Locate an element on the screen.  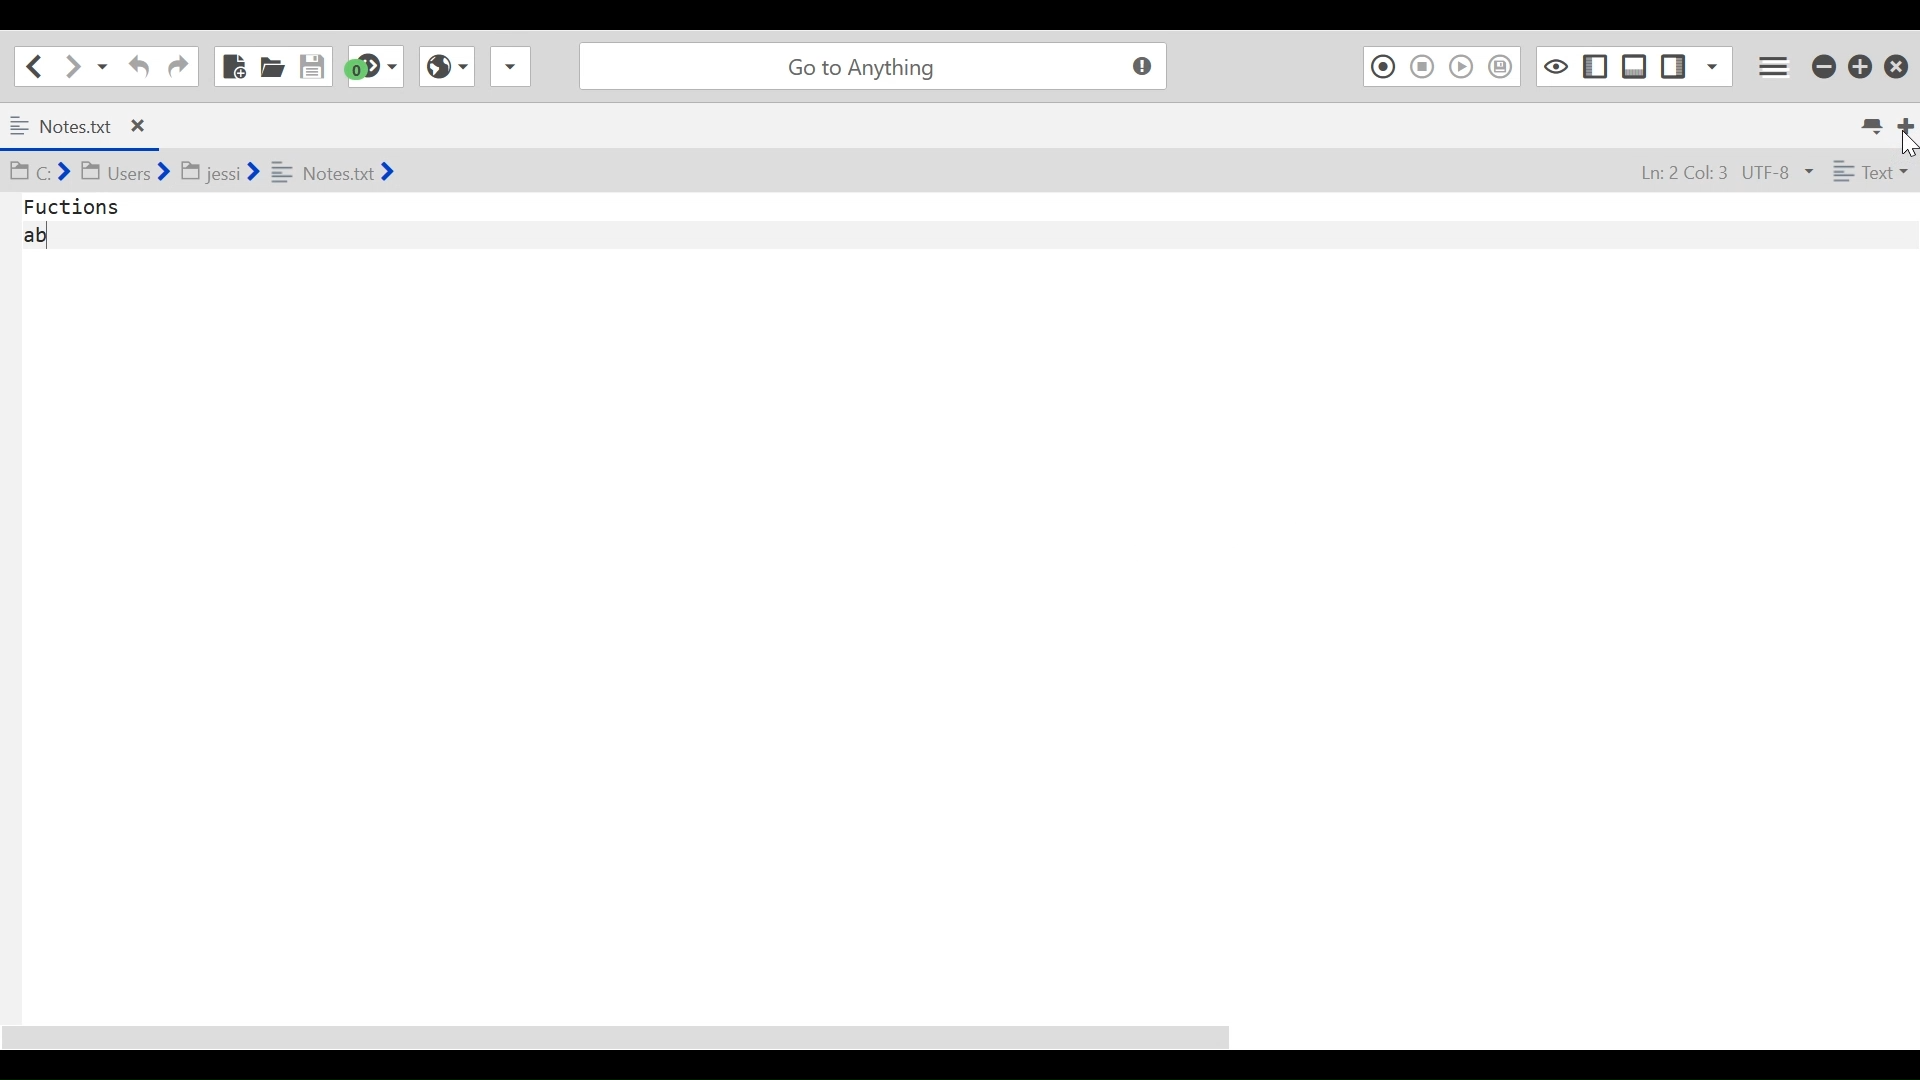
Show/Hide Left Pane is located at coordinates (1598, 65).